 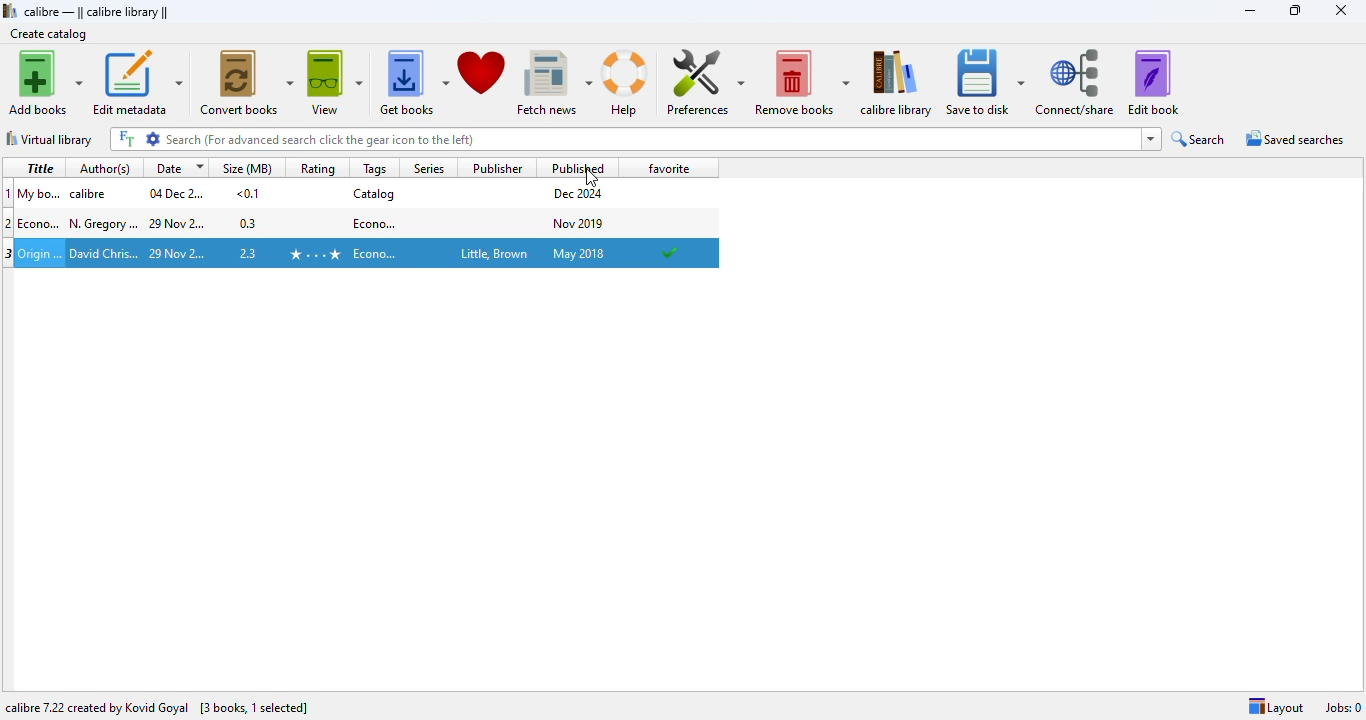 I want to click on 3 books, 1 selected, so click(x=254, y=707).